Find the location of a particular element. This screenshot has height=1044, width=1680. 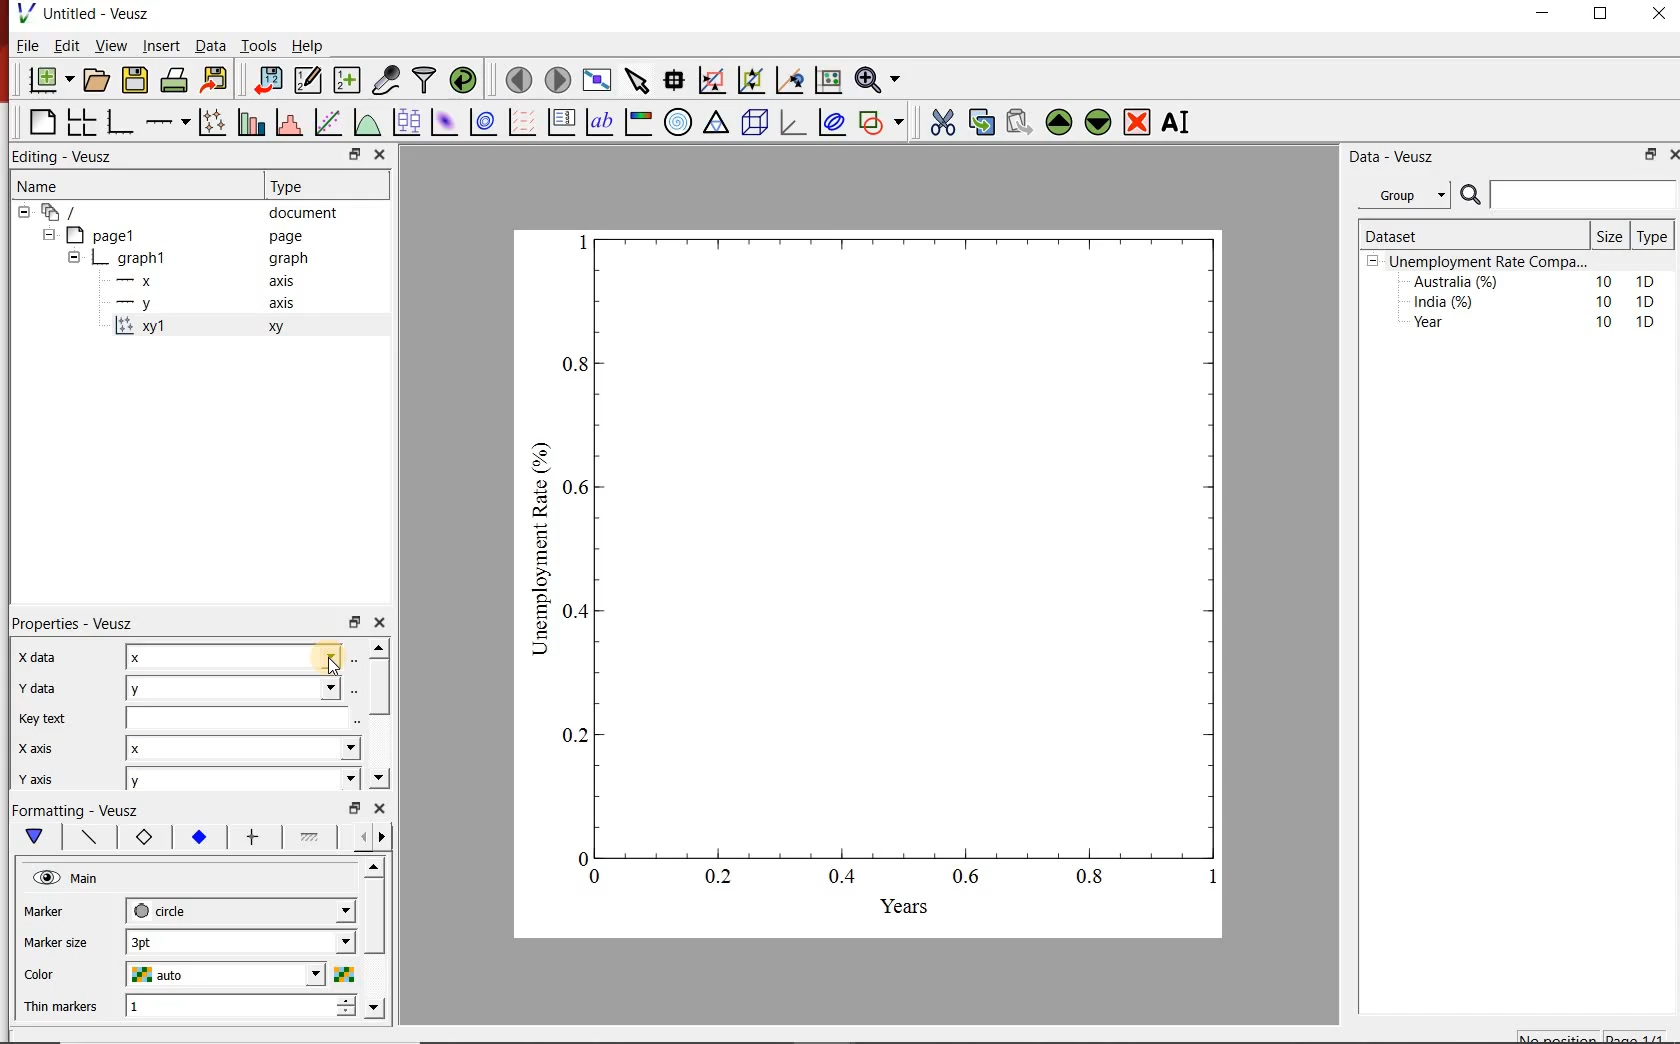

Size is located at coordinates (1612, 236).